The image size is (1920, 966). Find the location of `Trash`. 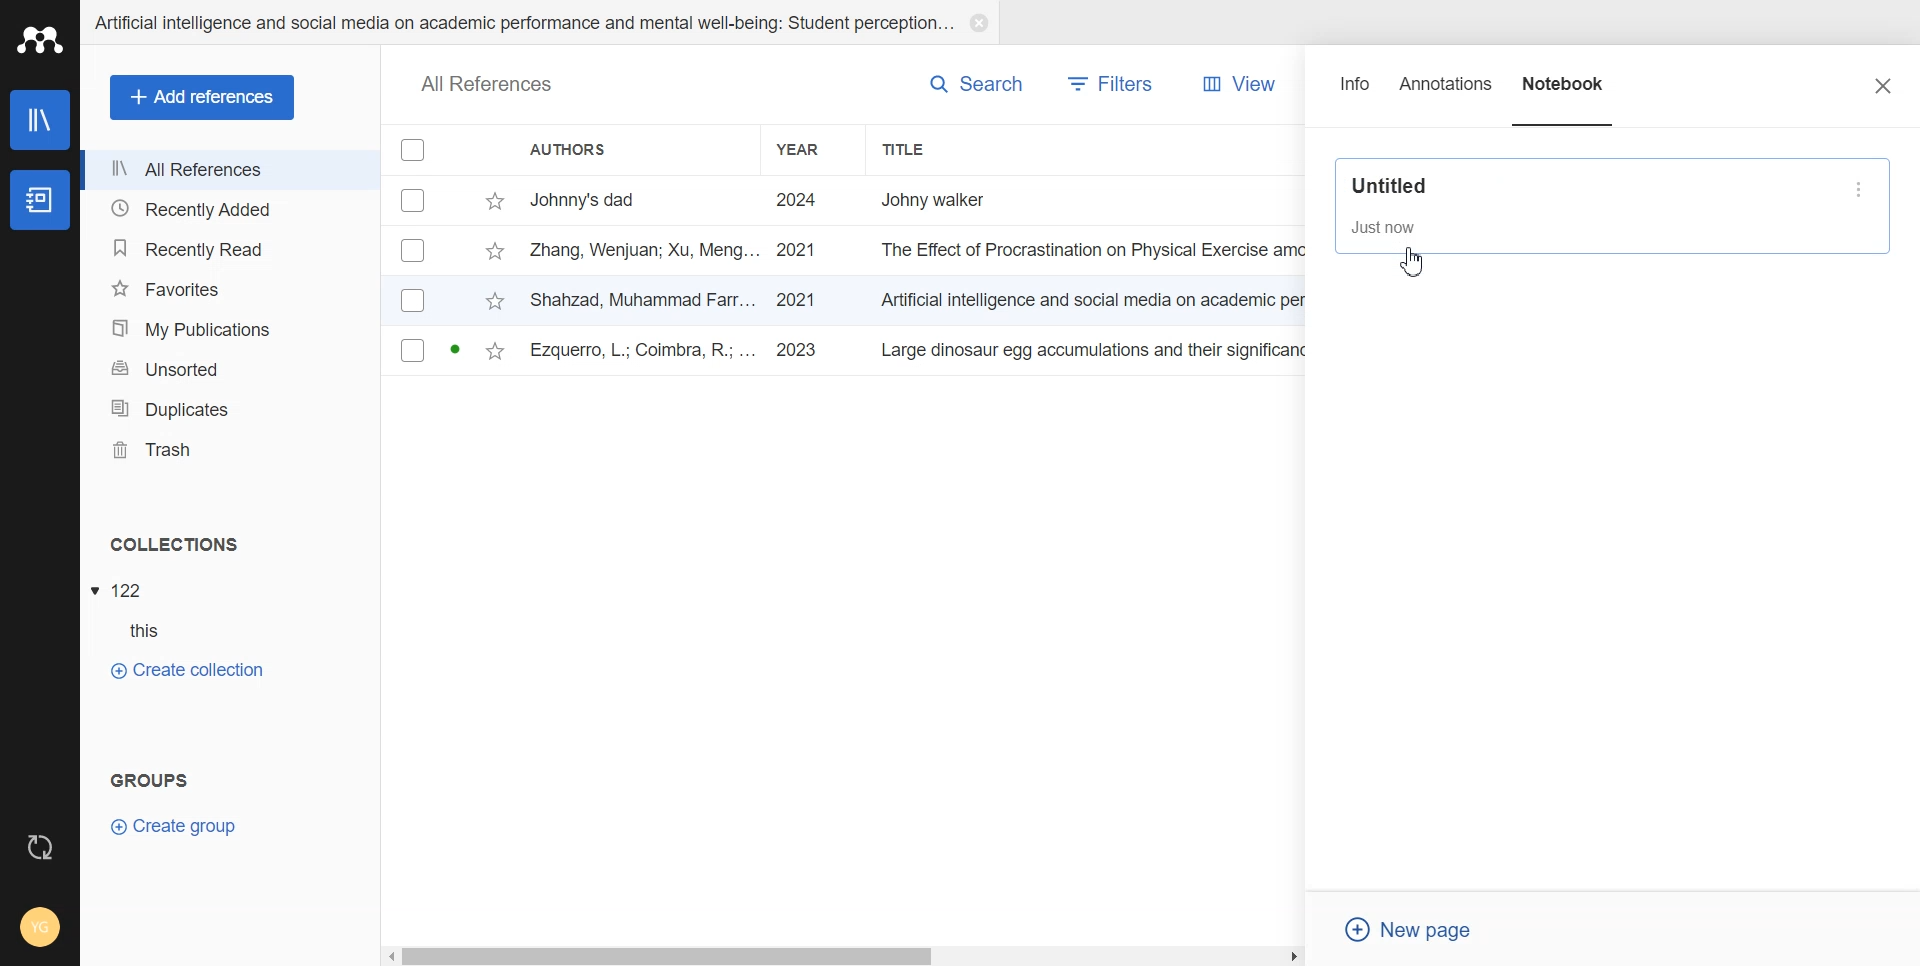

Trash is located at coordinates (230, 450).